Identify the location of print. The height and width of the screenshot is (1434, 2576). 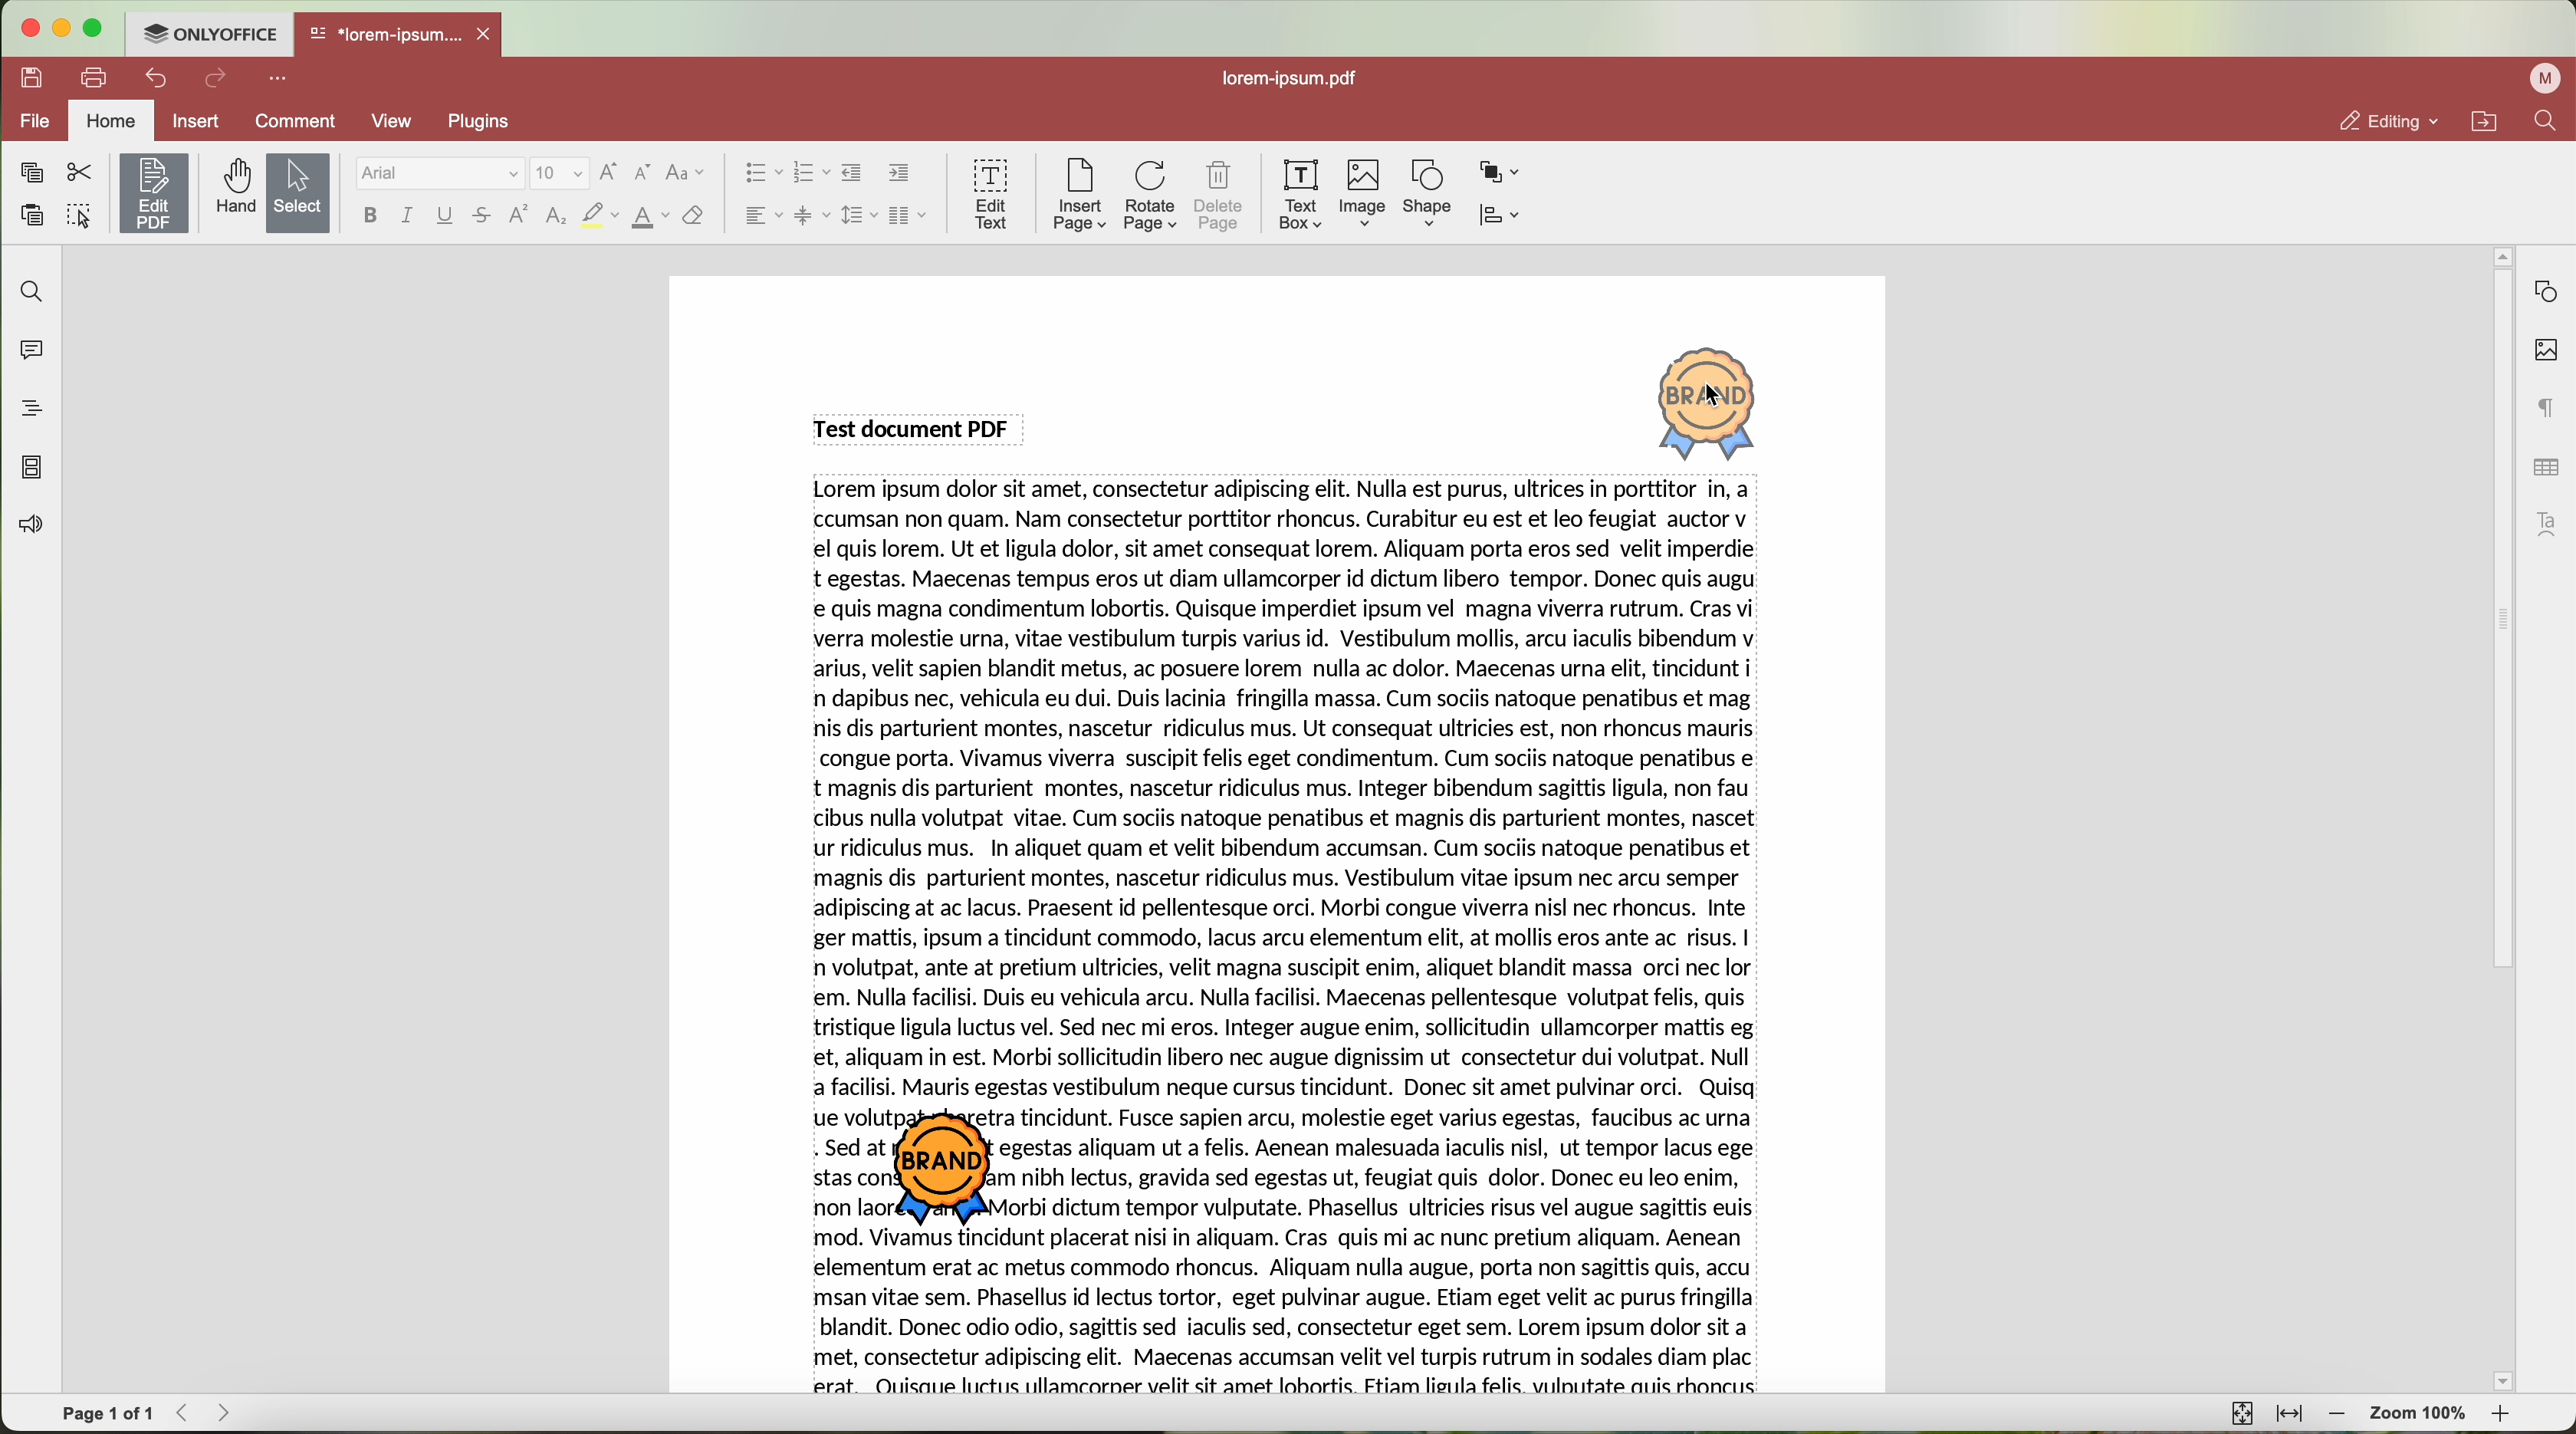
(95, 76).